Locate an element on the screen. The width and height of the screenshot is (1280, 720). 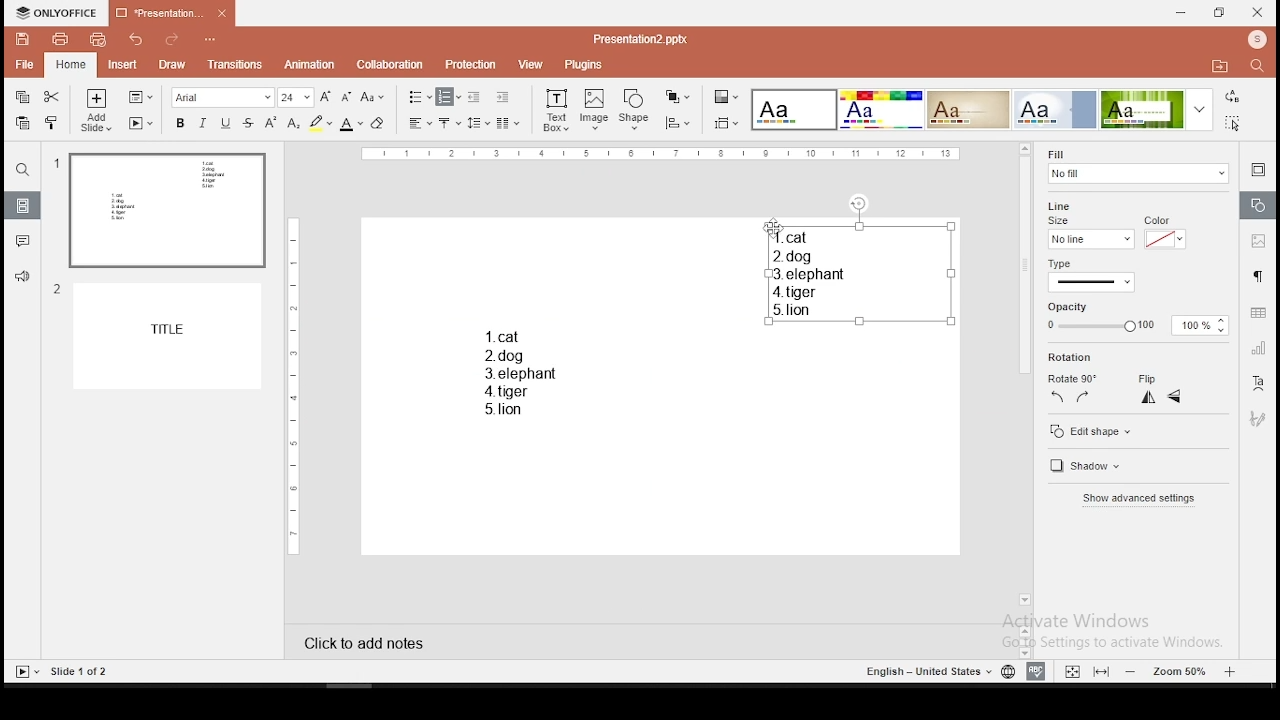
Slides is located at coordinates (62, 671).